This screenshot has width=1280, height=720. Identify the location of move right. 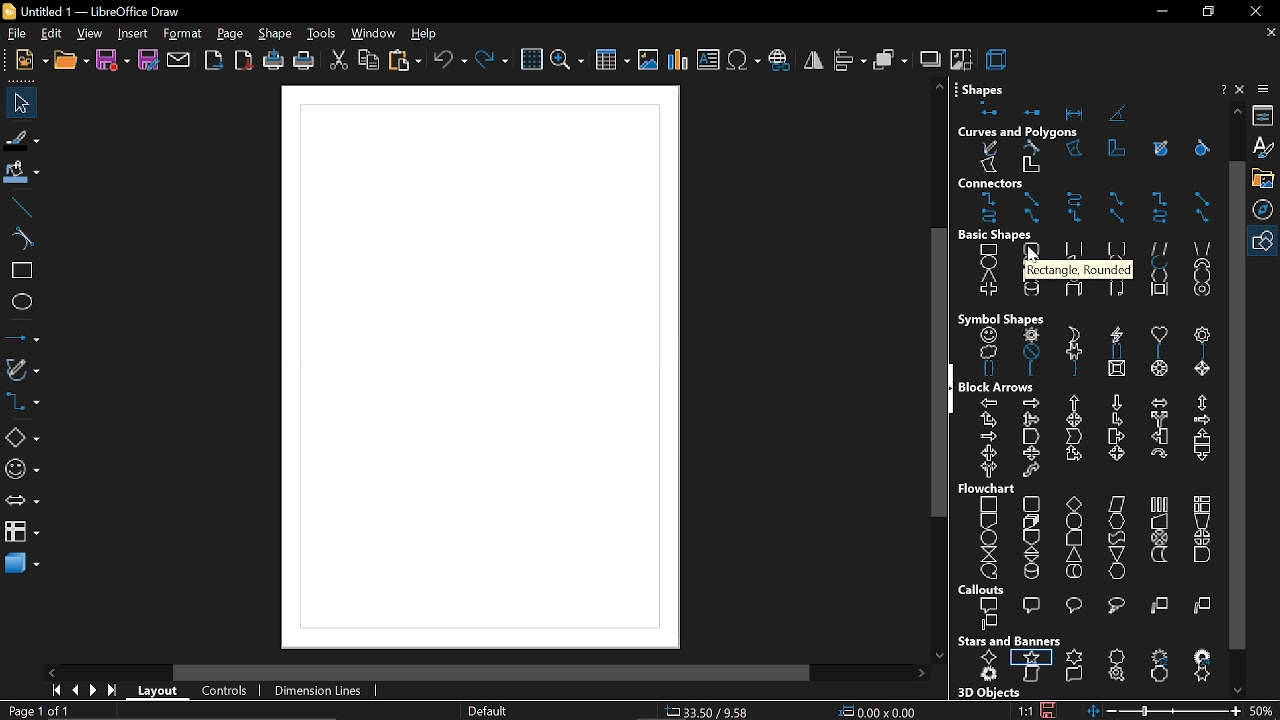
(921, 674).